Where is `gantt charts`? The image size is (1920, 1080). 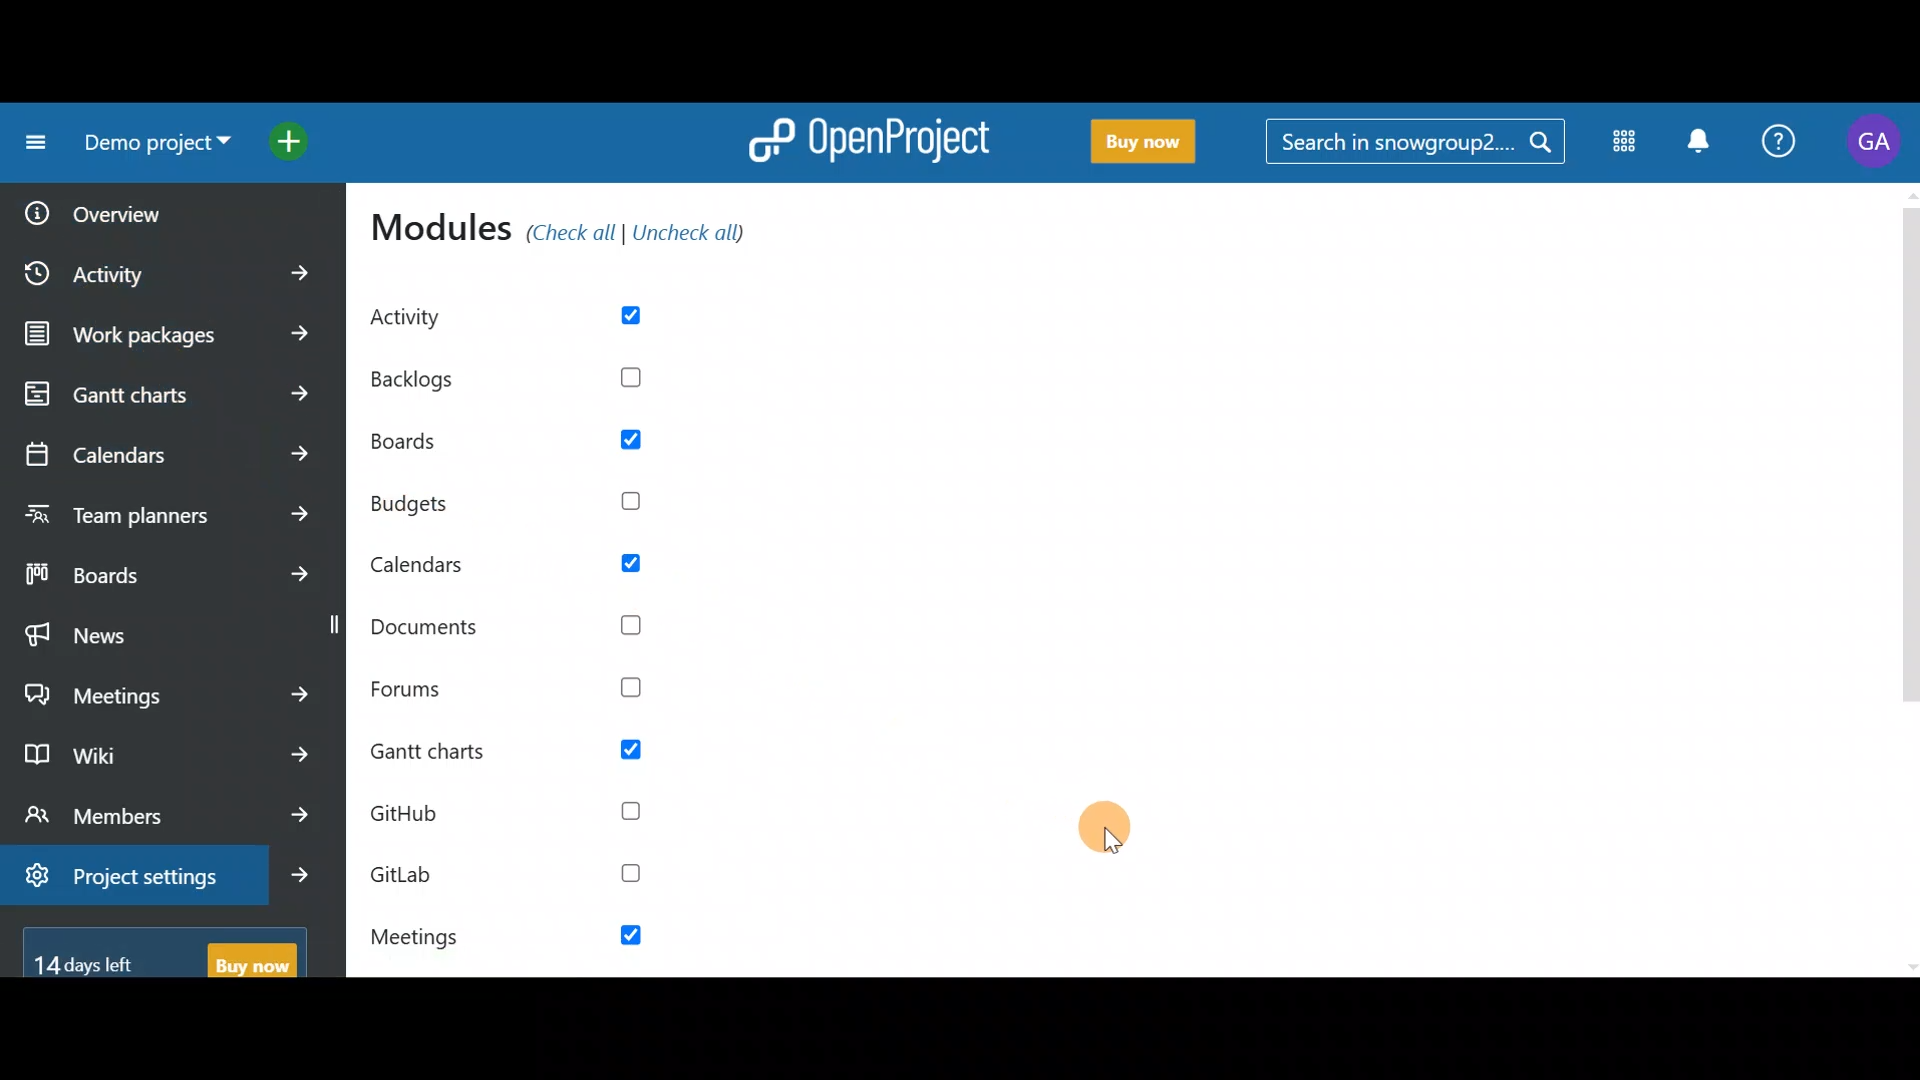 gantt charts is located at coordinates (170, 394).